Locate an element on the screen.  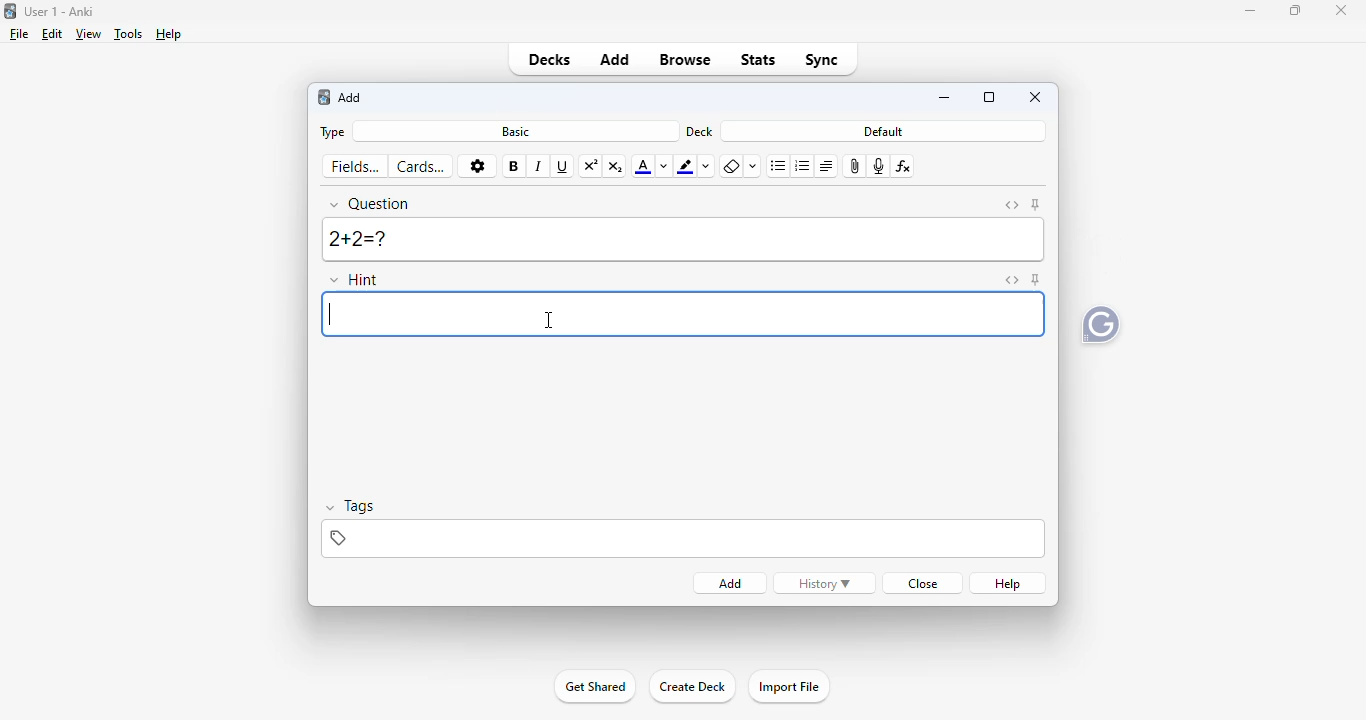
Get Started is located at coordinates (594, 688).